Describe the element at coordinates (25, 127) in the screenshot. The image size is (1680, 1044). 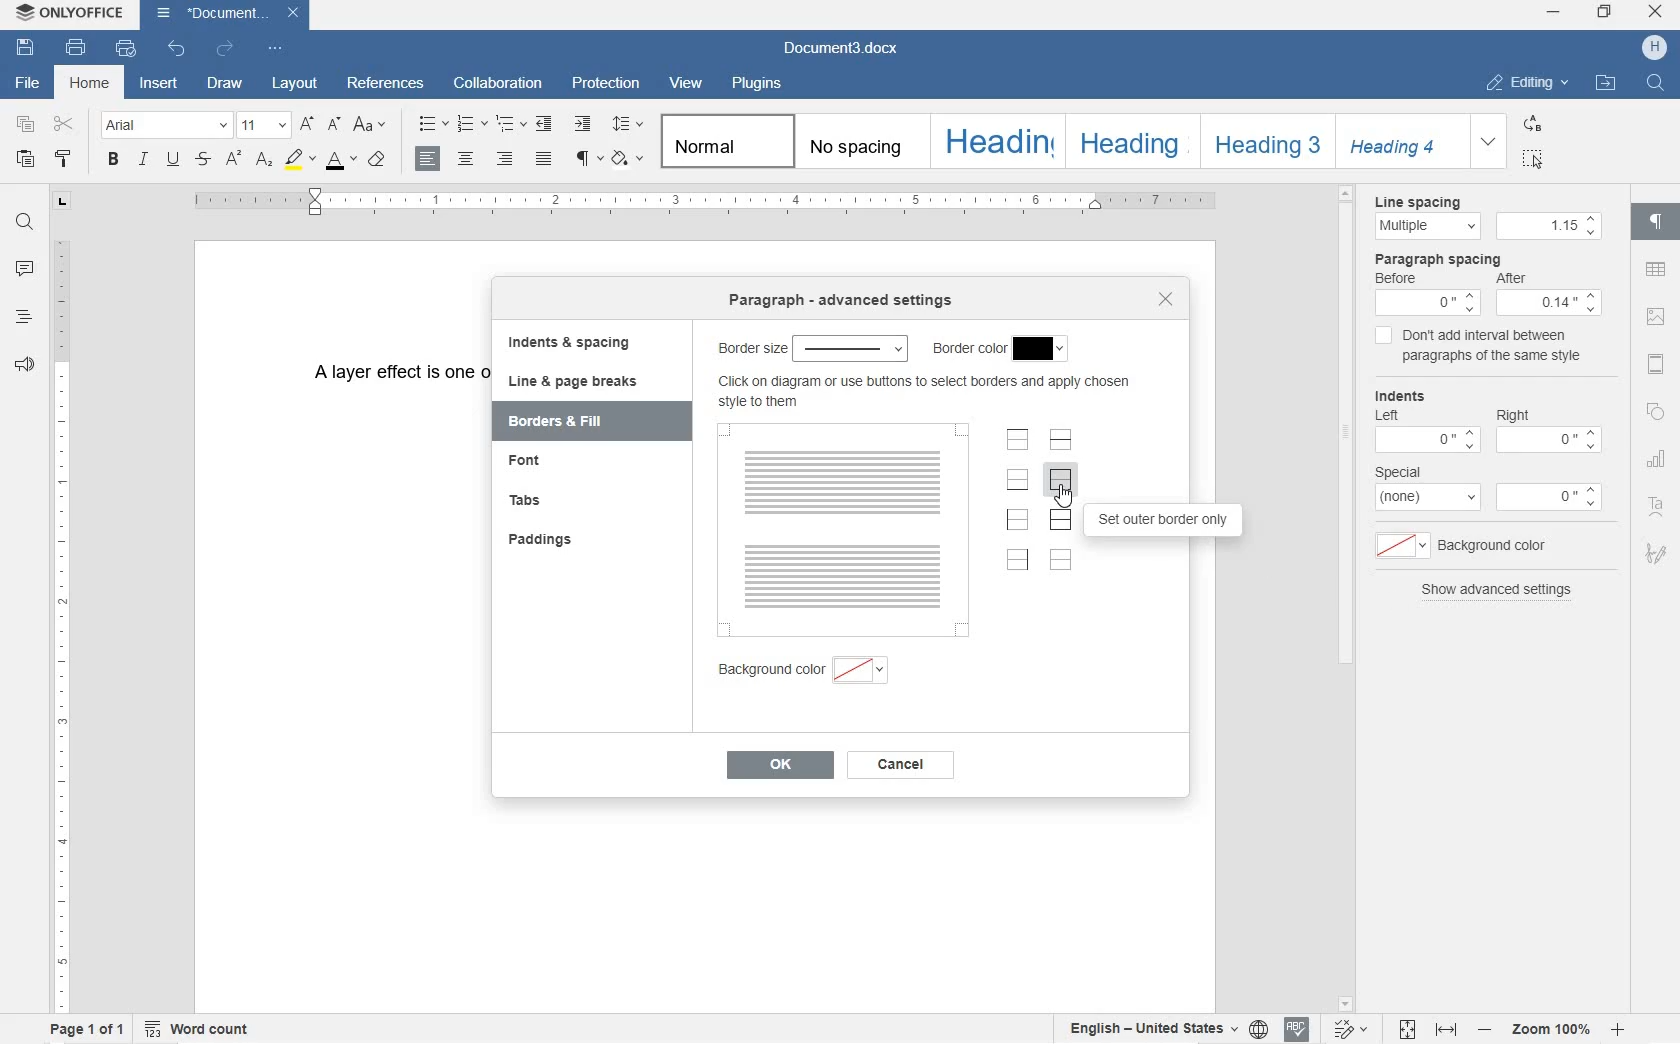
I see `COPY` at that location.